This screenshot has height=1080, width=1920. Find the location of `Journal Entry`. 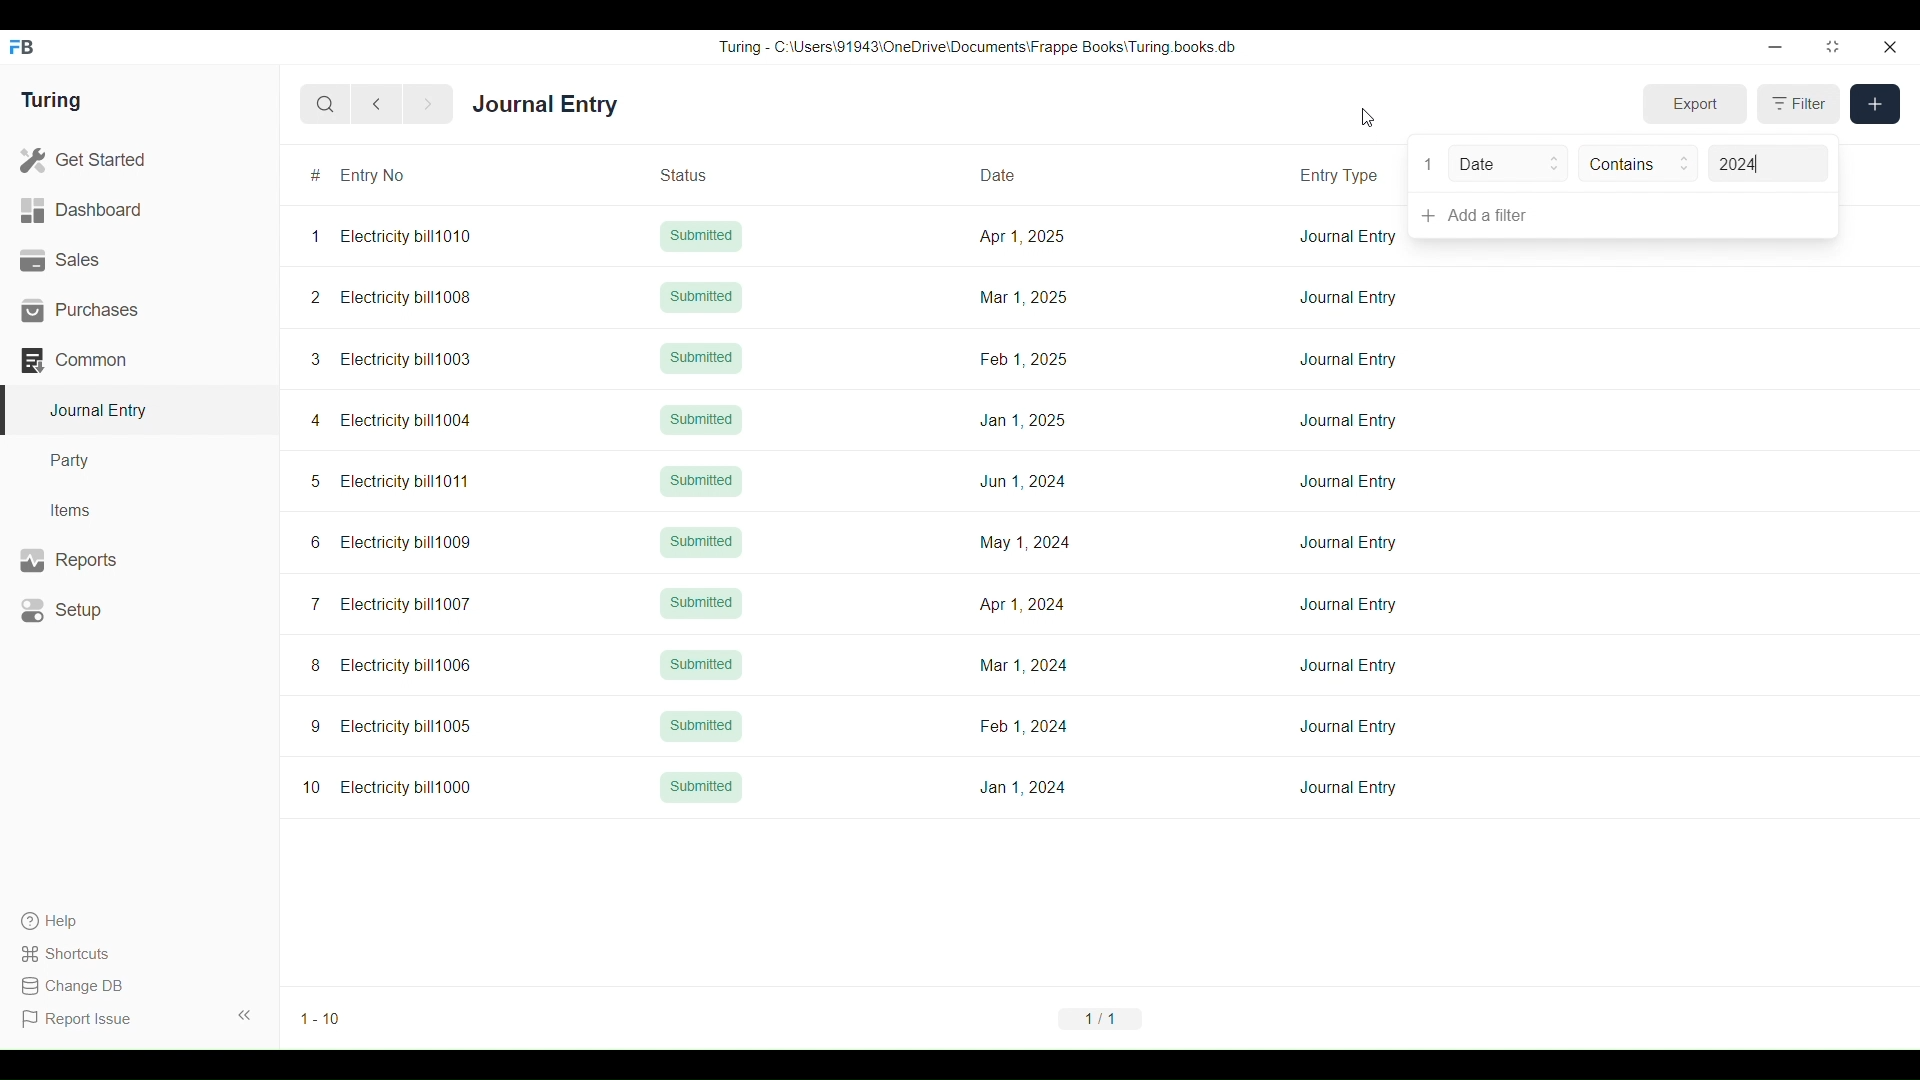

Journal Entry is located at coordinates (1348, 481).